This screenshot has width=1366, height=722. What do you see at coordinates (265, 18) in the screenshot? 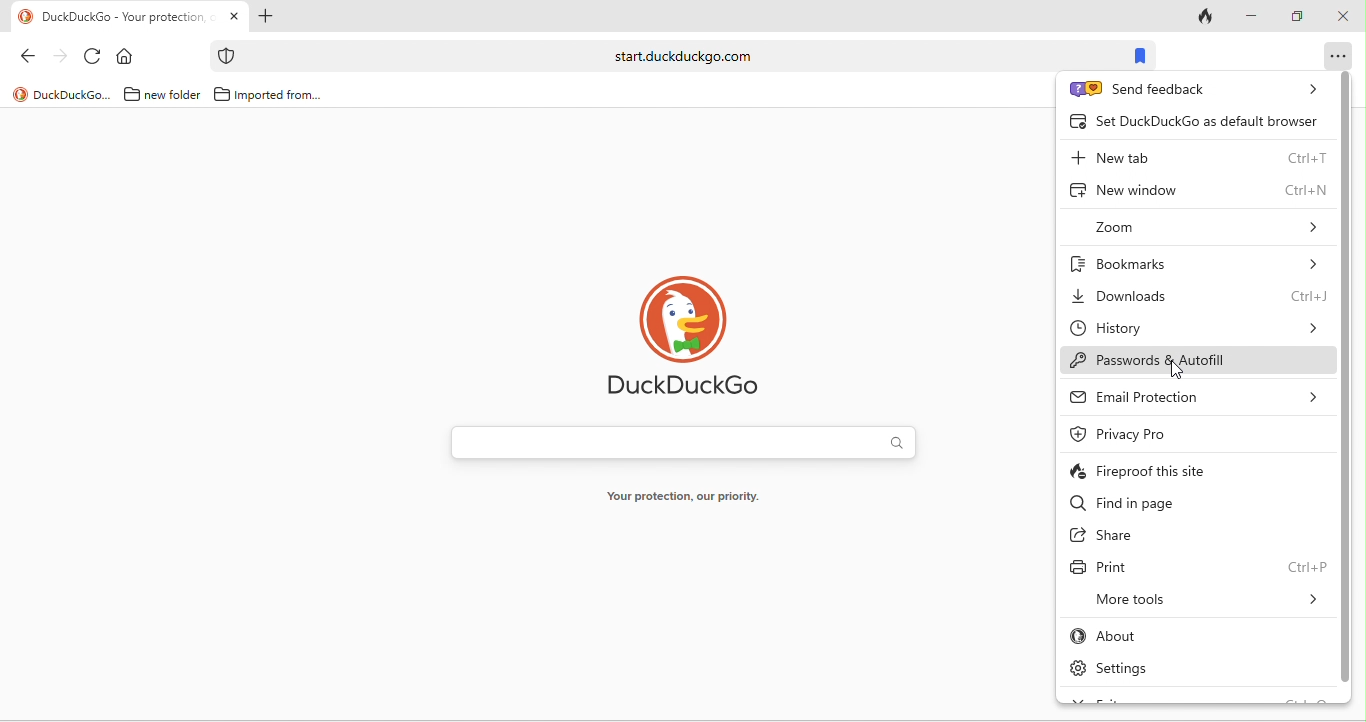
I see `add new tab` at bounding box center [265, 18].